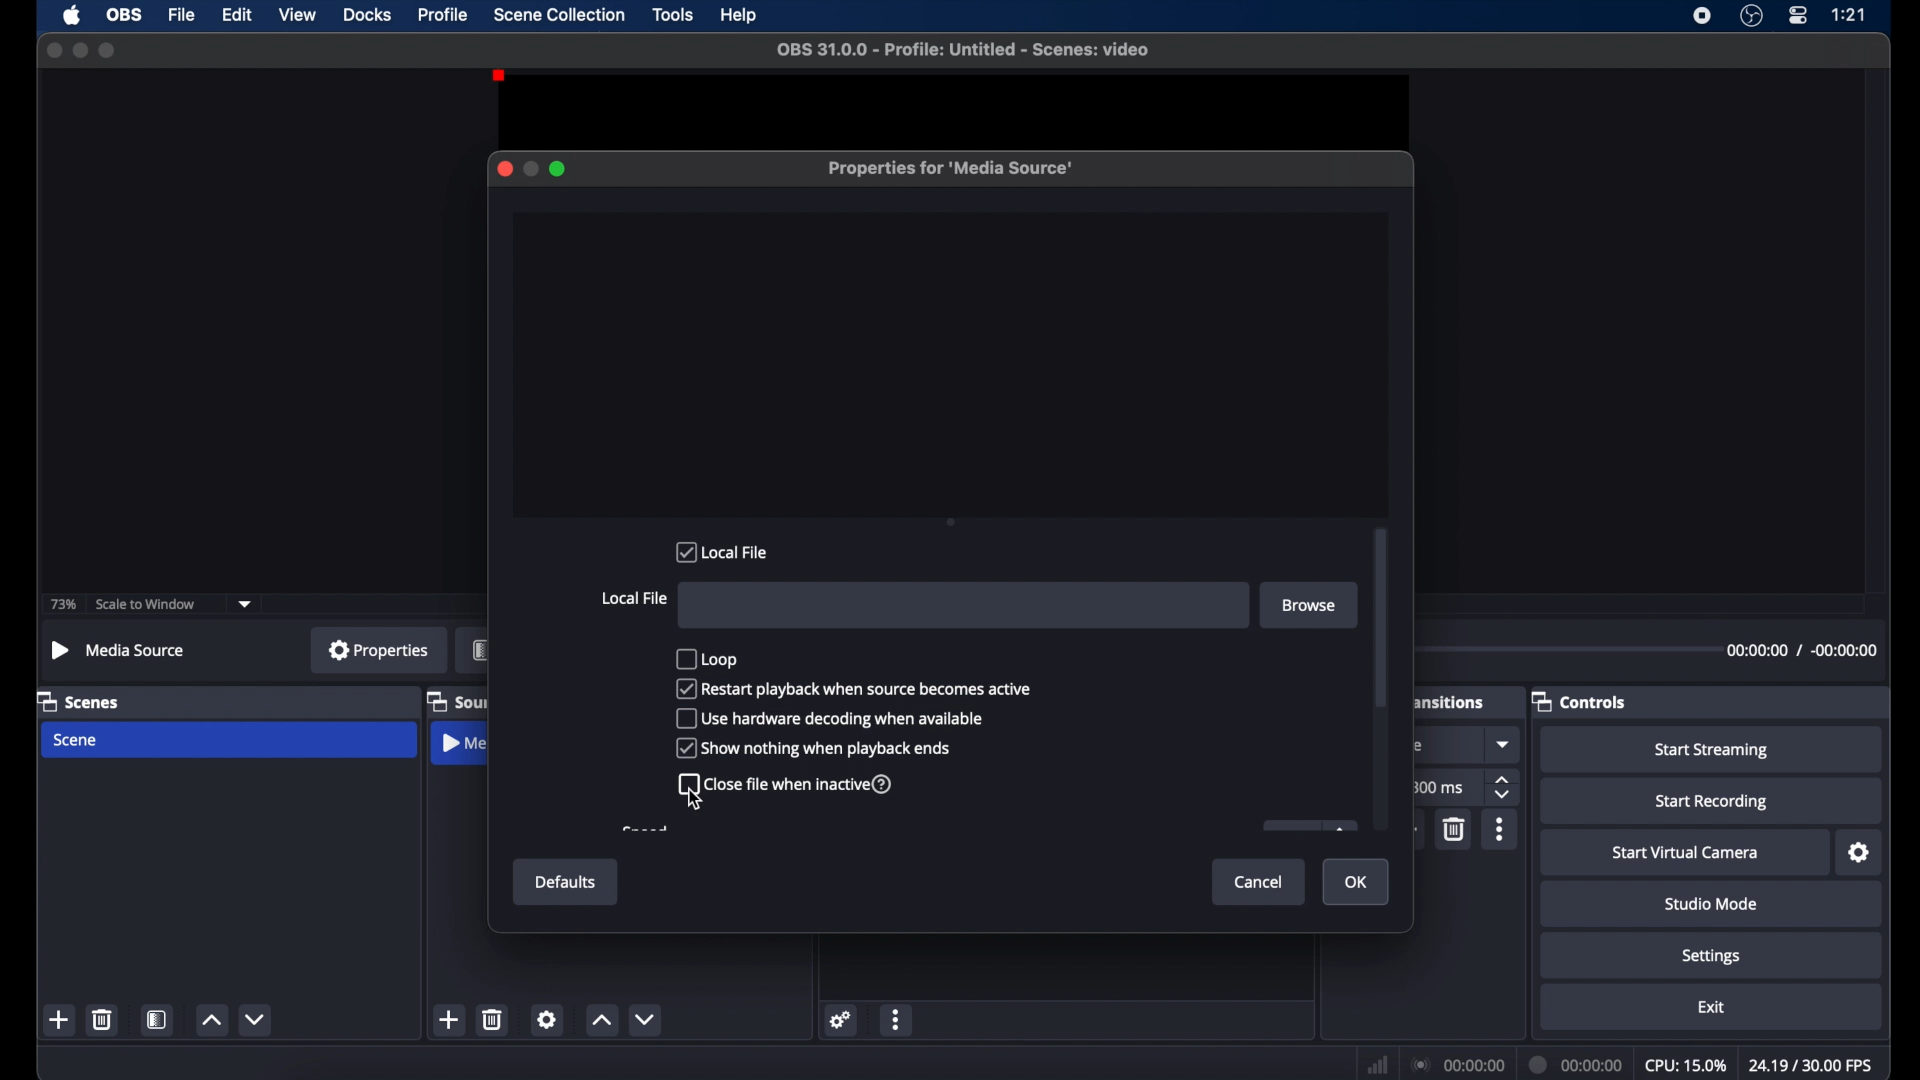 Image resolution: width=1920 pixels, height=1080 pixels. What do you see at coordinates (247, 603) in the screenshot?
I see `dropdown` at bounding box center [247, 603].